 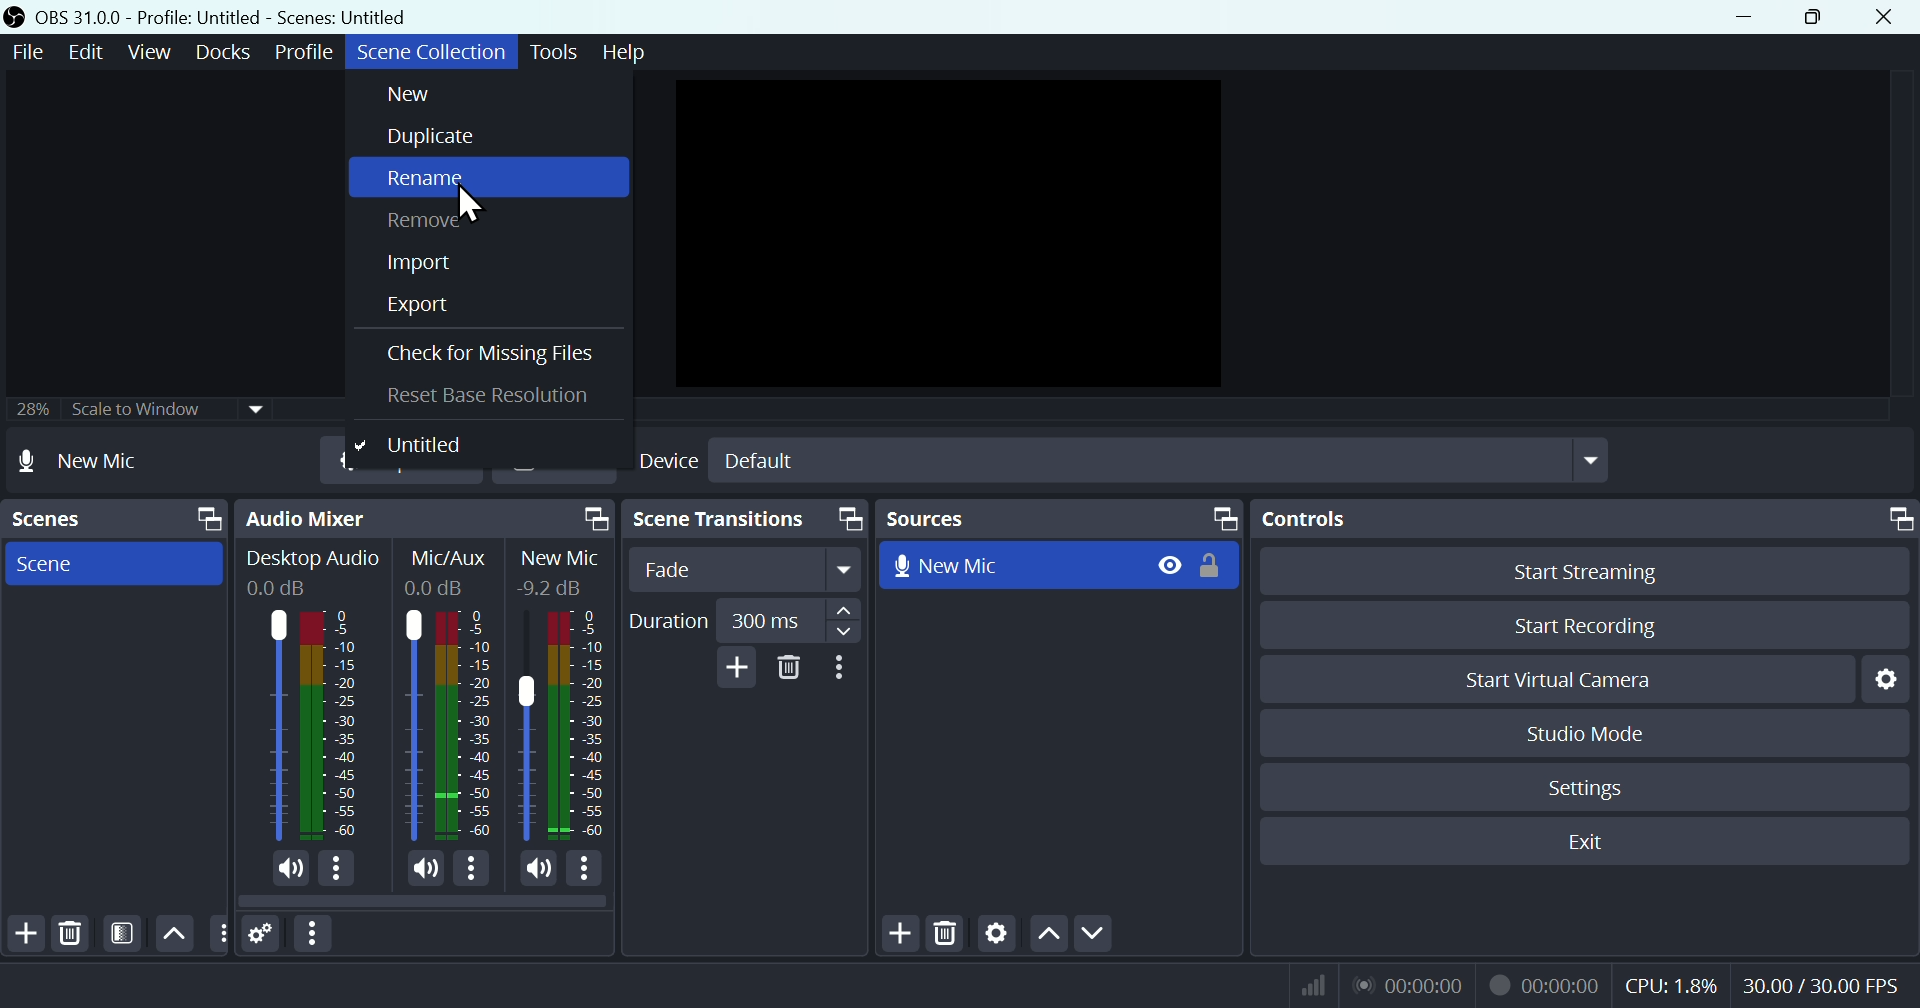 I want to click on New mic, so click(x=1059, y=568).